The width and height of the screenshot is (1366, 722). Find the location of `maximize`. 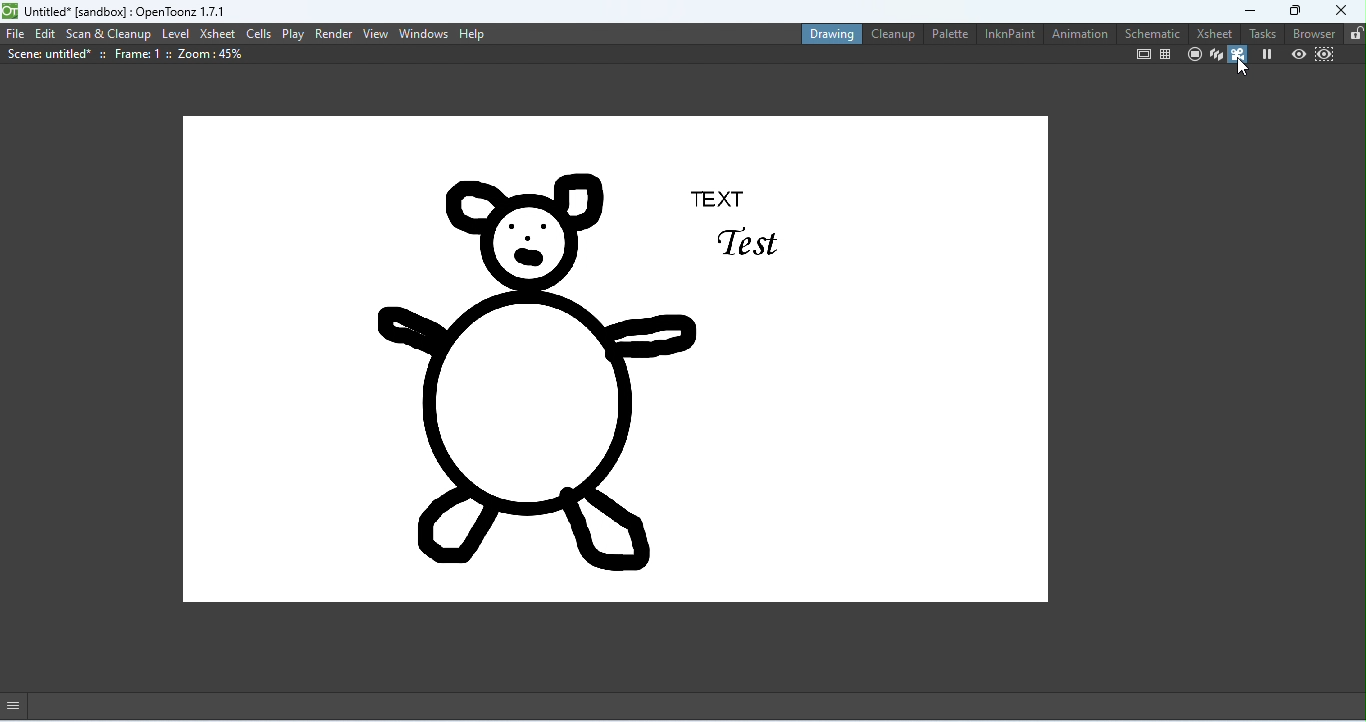

maximize is located at coordinates (1291, 10).